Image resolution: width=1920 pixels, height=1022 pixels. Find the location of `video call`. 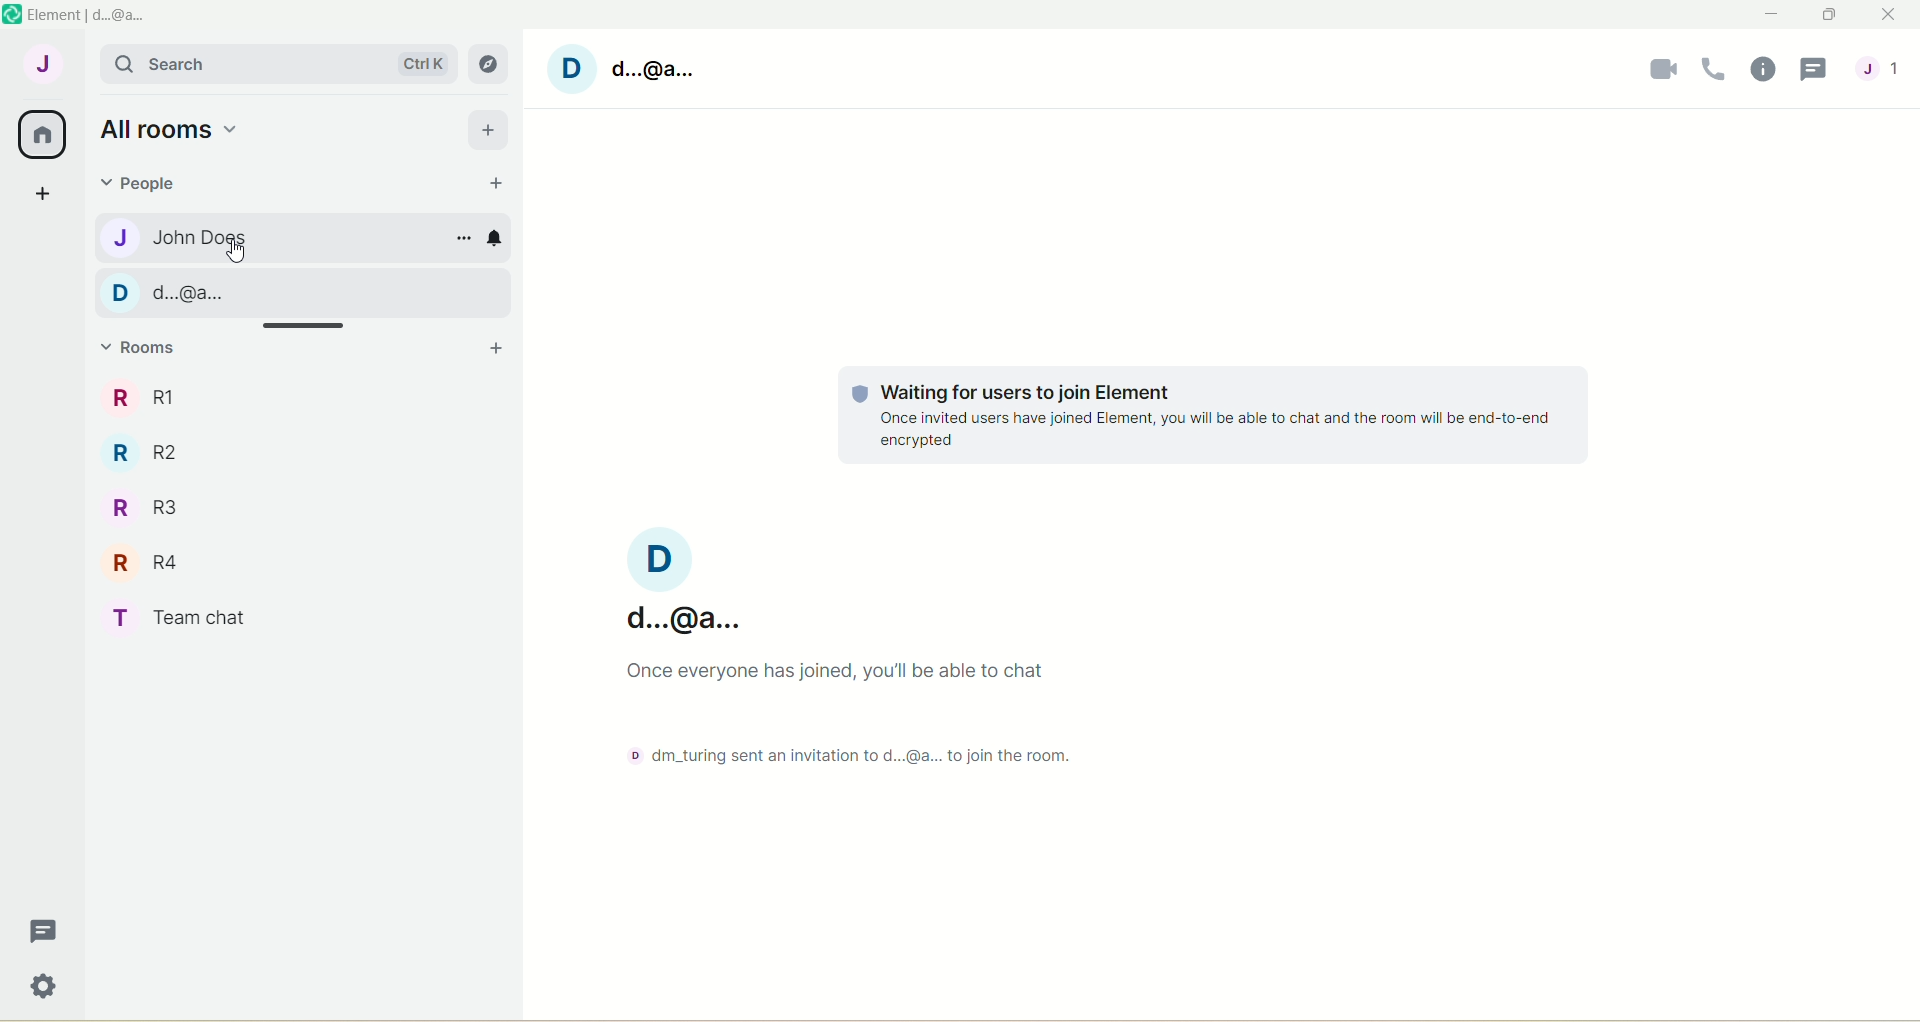

video call is located at coordinates (1665, 73).